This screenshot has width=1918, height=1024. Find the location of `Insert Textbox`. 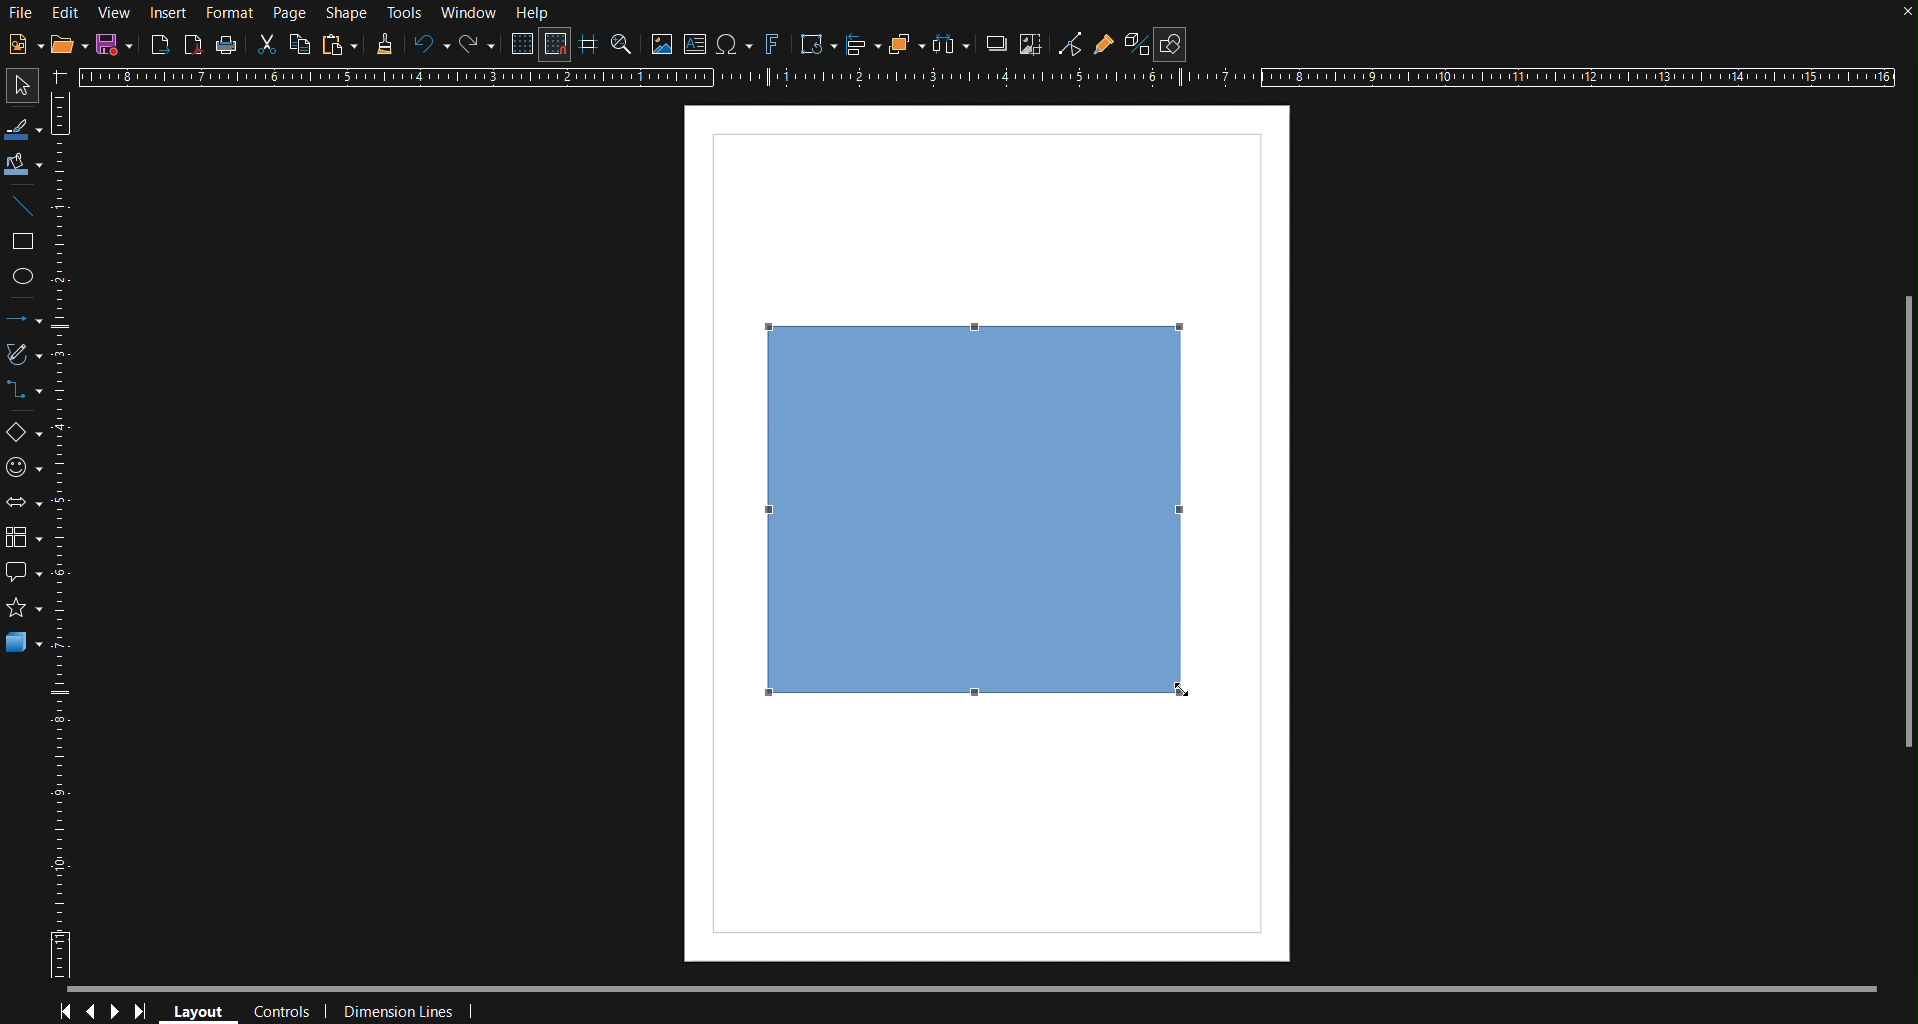

Insert Textbox is located at coordinates (696, 44).